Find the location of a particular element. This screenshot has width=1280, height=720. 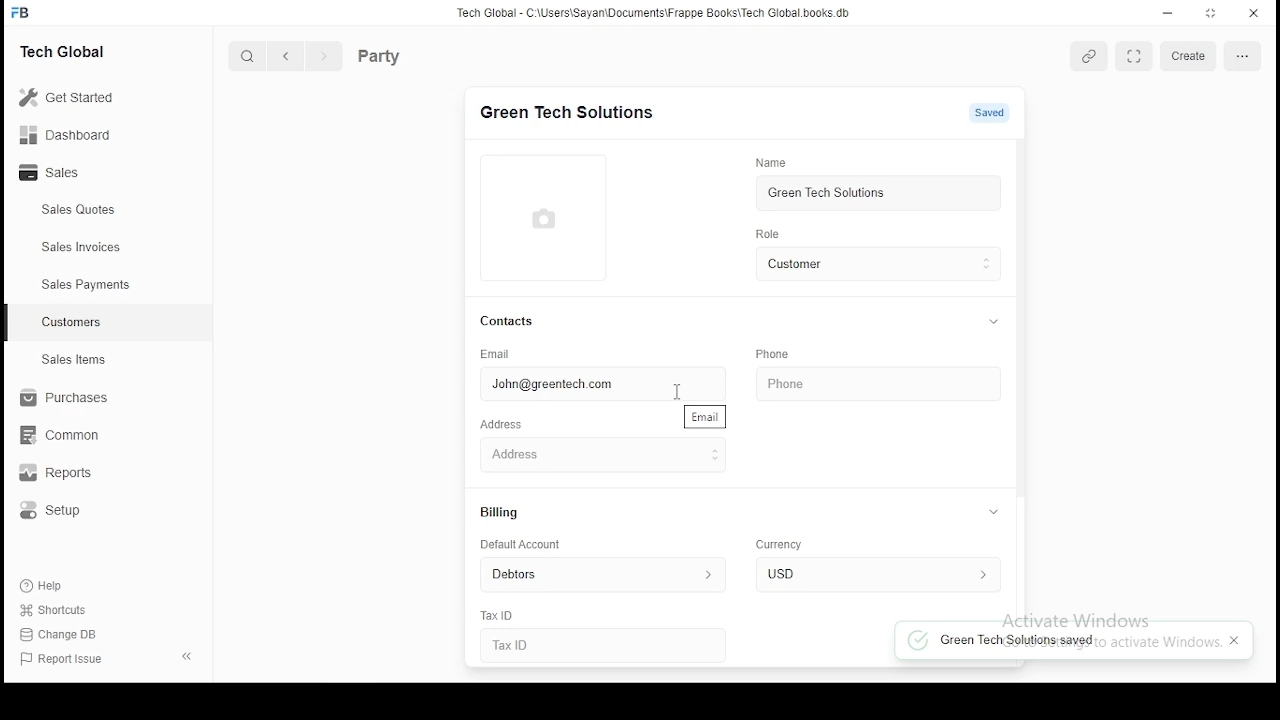

default account is located at coordinates (519, 545).